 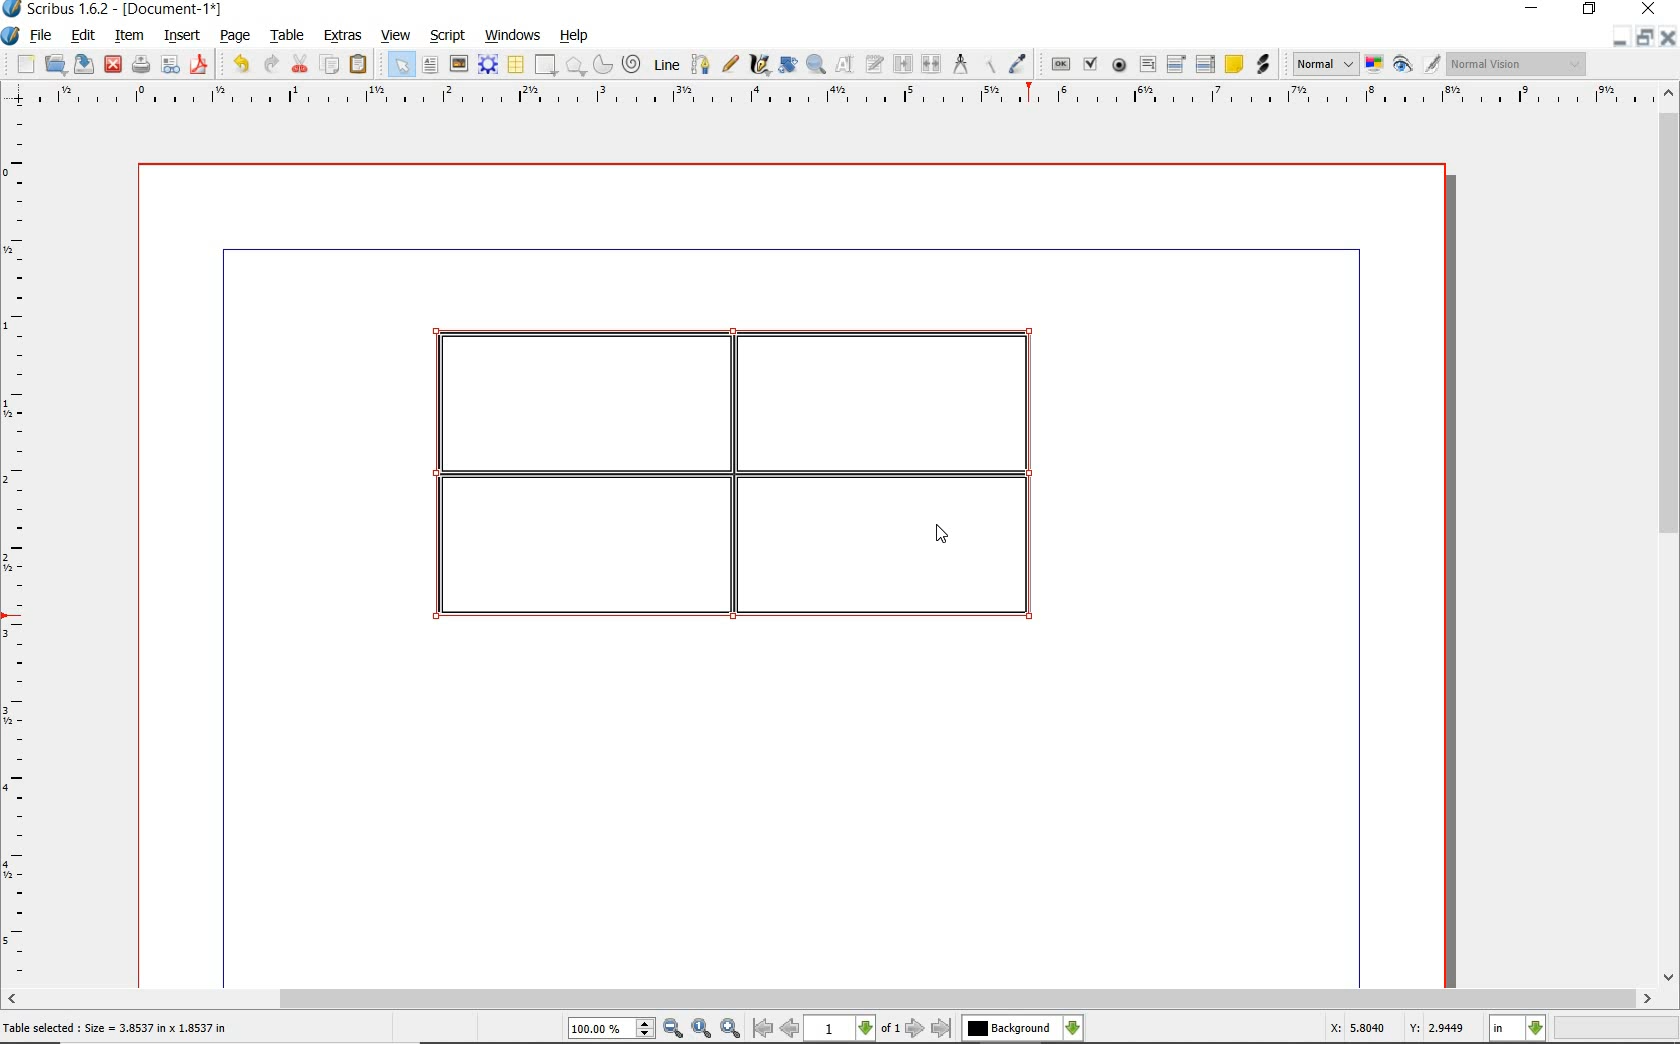 What do you see at coordinates (731, 1029) in the screenshot?
I see `zoom in` at bounding box center [731, 1029].